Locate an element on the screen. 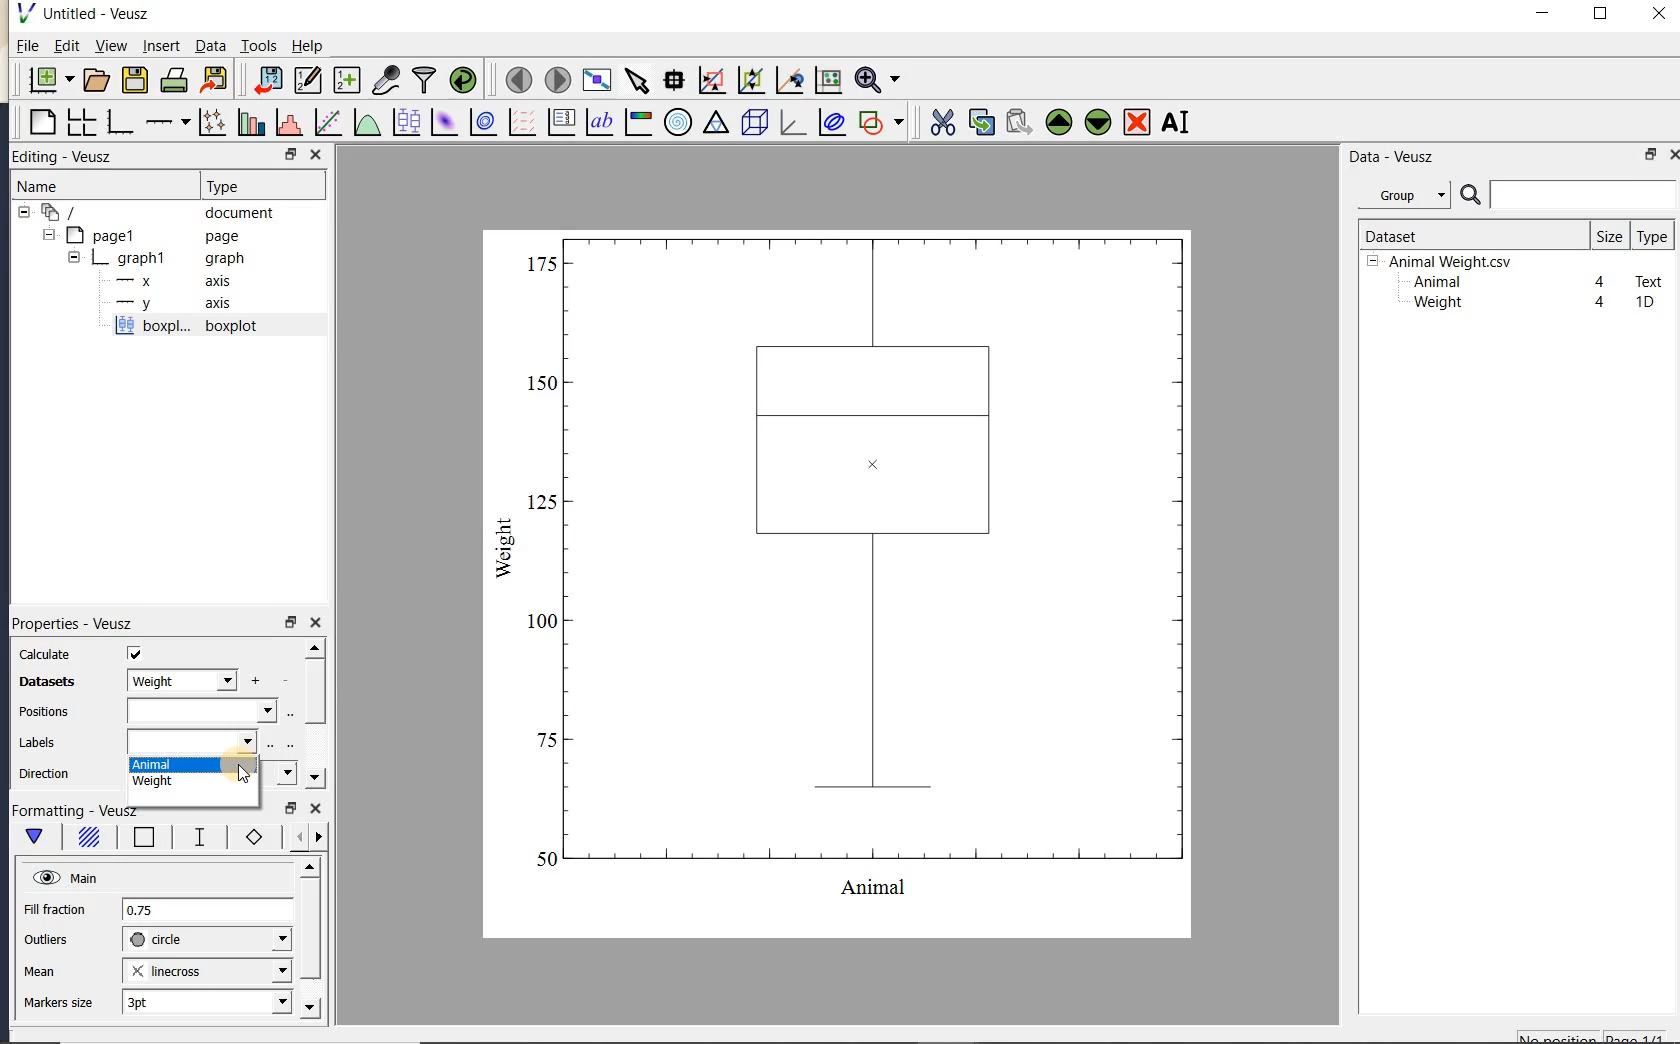 The image size is (1680, 1044). page1 is located at coordinates (143, 237).